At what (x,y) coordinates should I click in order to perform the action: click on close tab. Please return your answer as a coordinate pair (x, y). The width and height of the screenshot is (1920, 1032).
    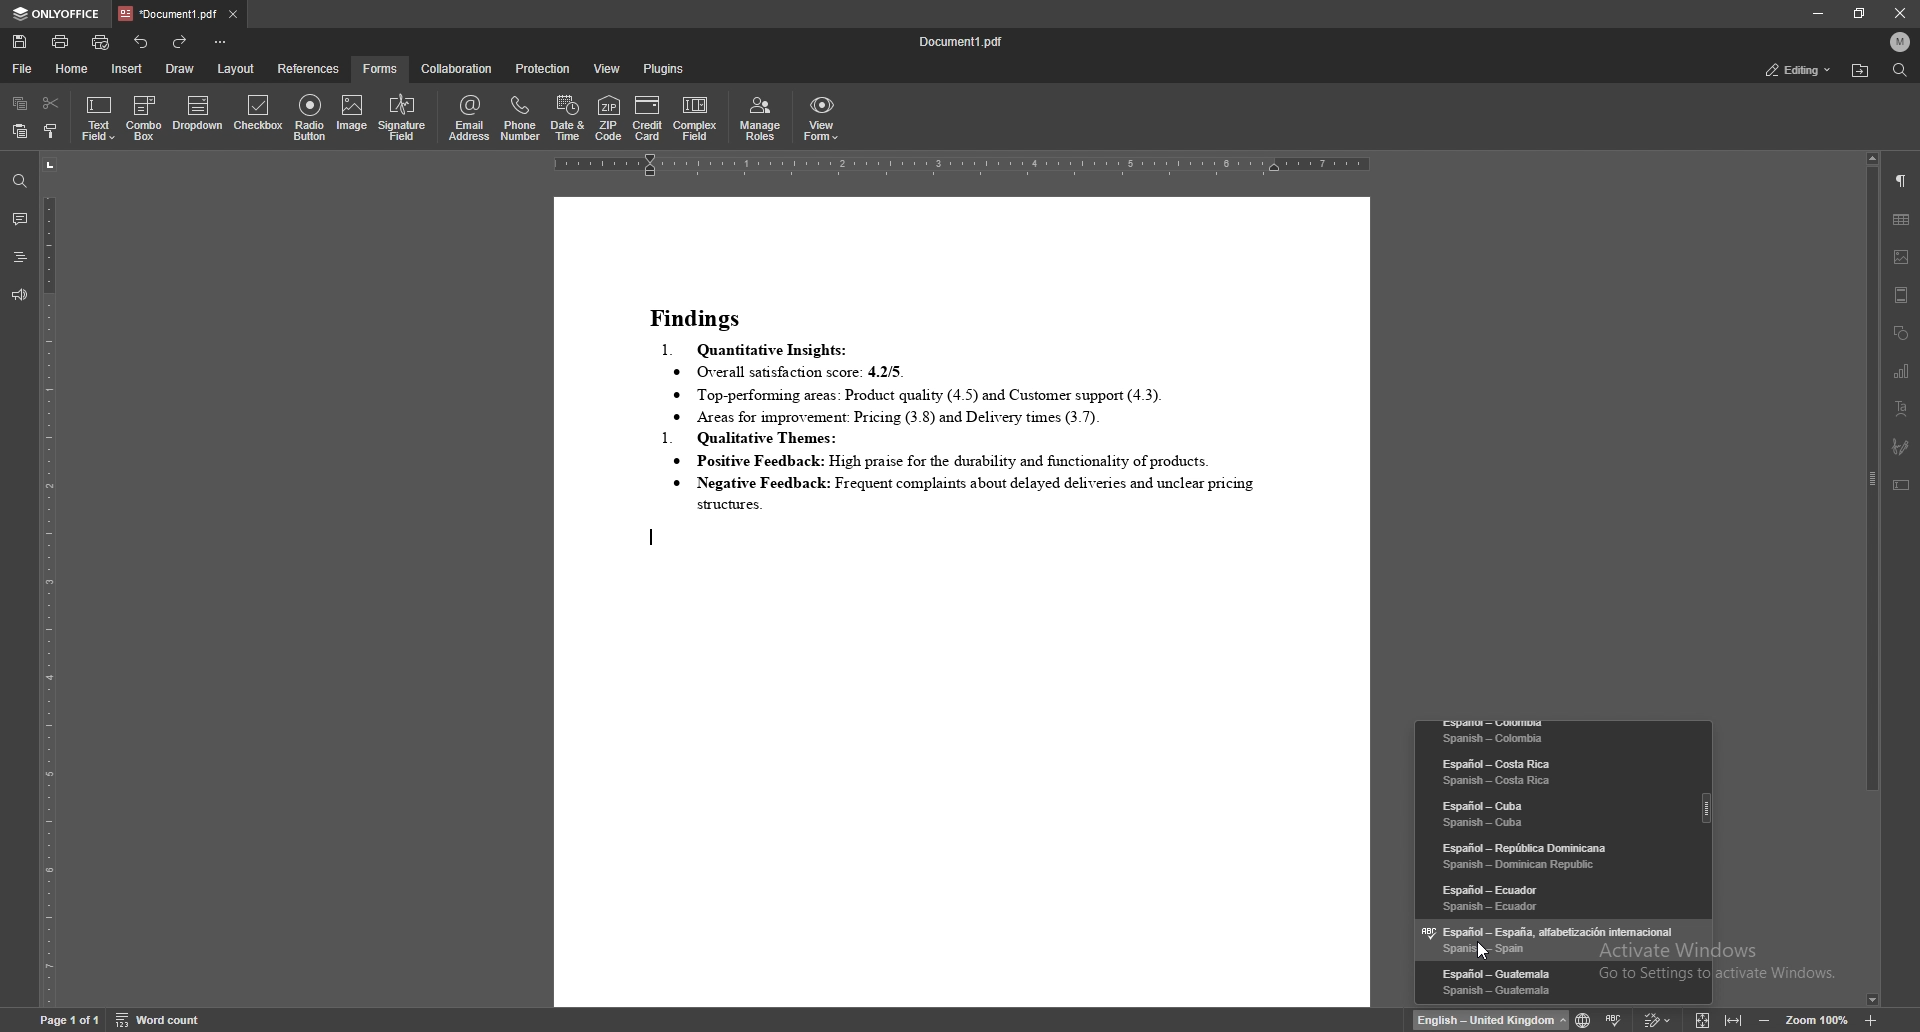
    Looking at the image, I should click on (233, 15).